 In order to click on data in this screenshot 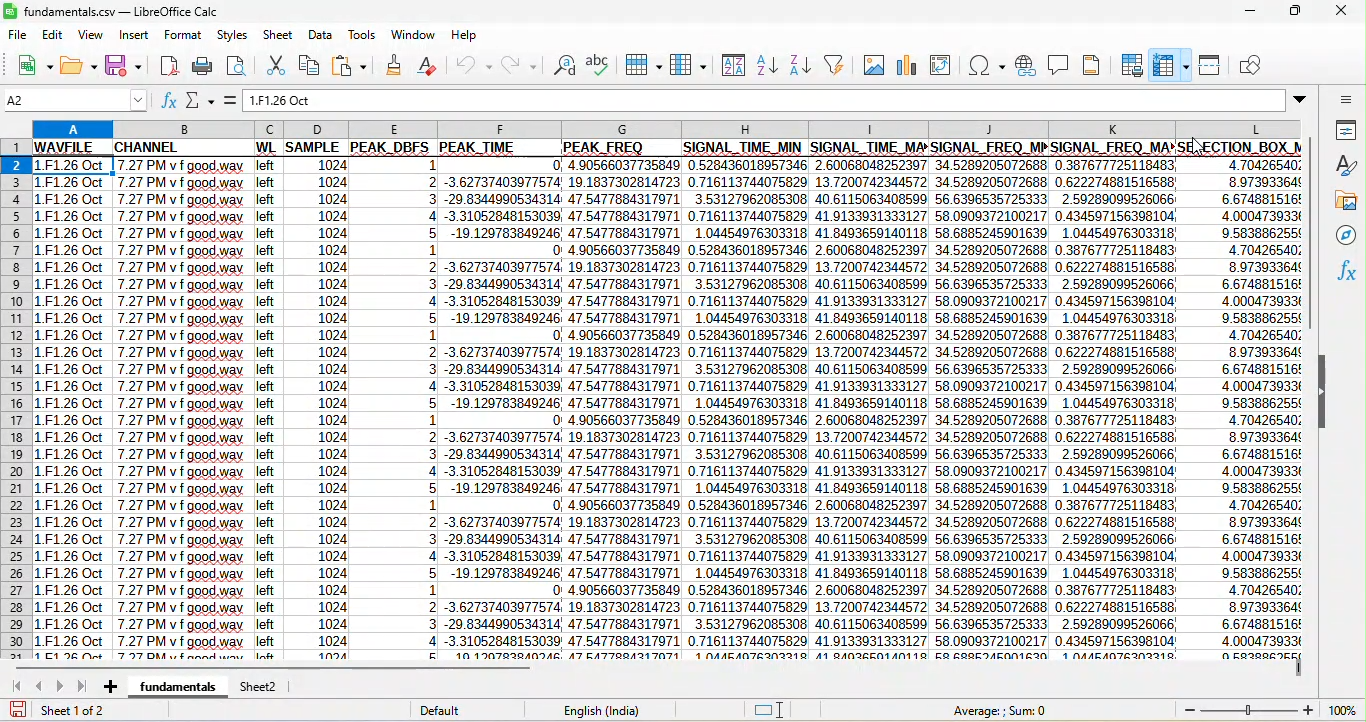, I will do `click(321, 37)`.